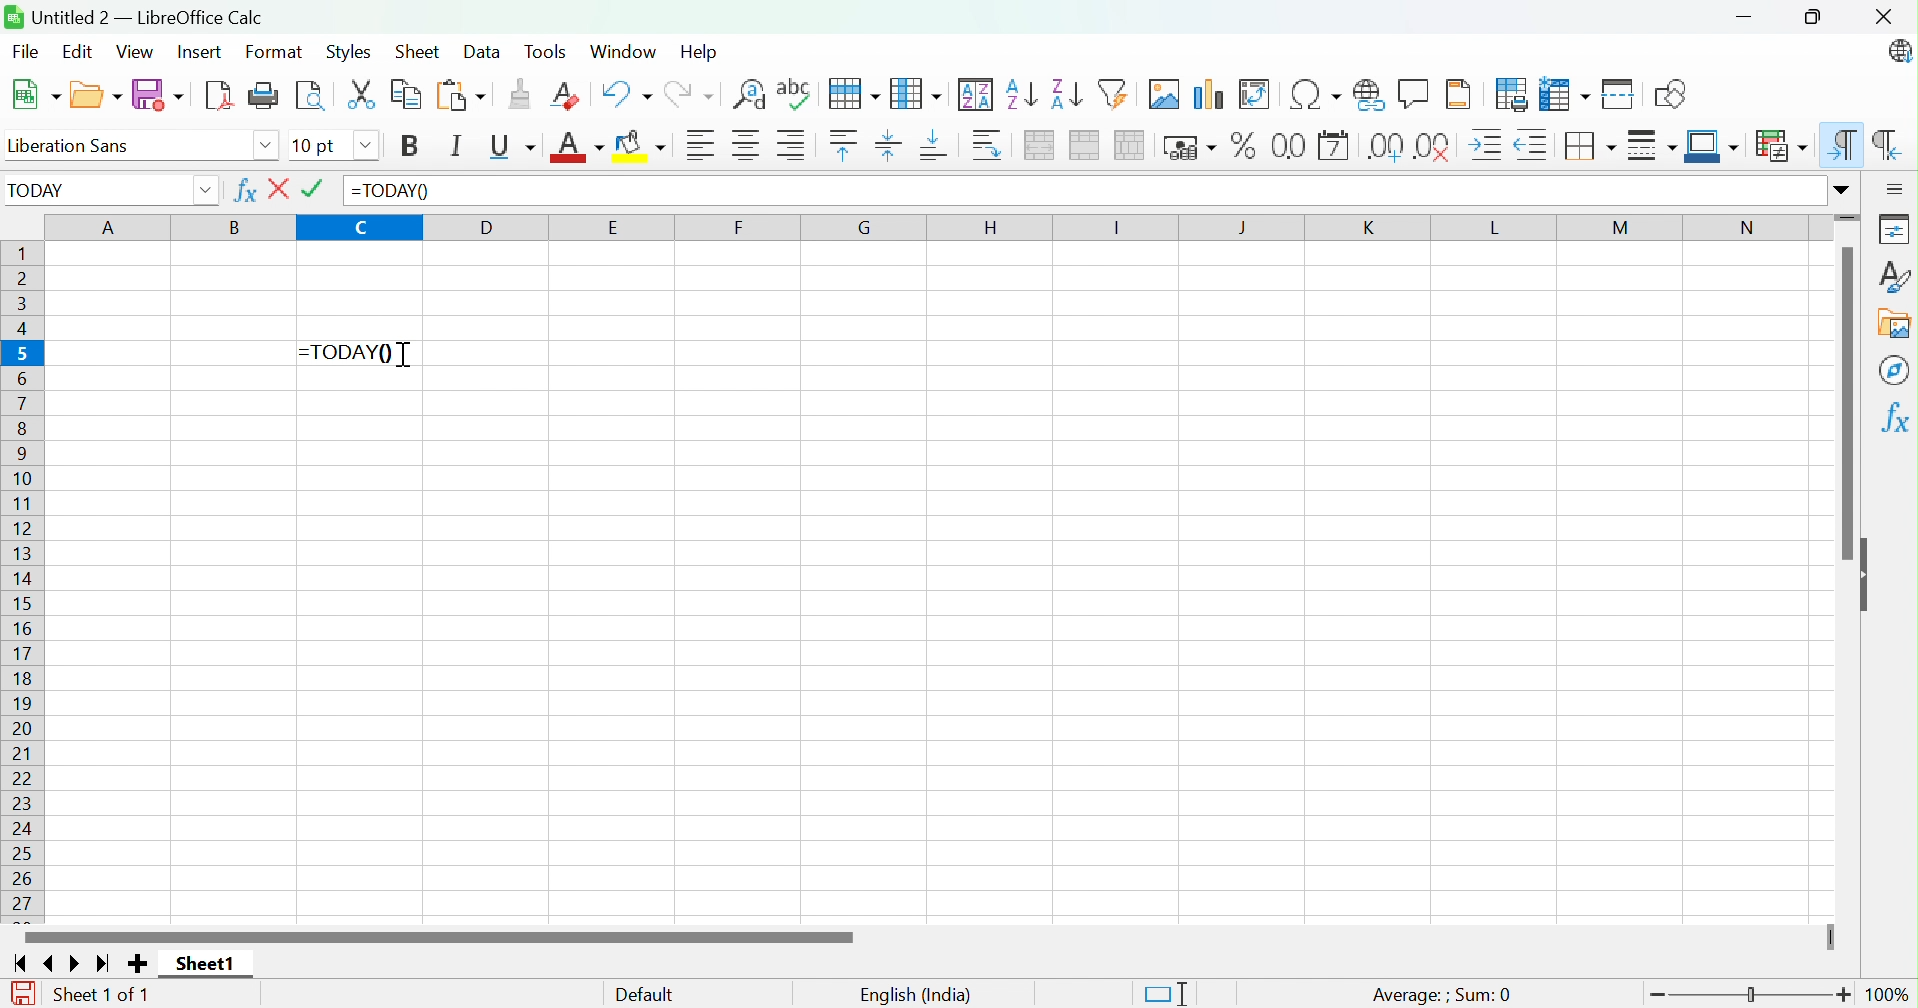 Image resolution: width=1918 pixels, height=1008 pixels. I want to click on Columns names, so click(936, 229).